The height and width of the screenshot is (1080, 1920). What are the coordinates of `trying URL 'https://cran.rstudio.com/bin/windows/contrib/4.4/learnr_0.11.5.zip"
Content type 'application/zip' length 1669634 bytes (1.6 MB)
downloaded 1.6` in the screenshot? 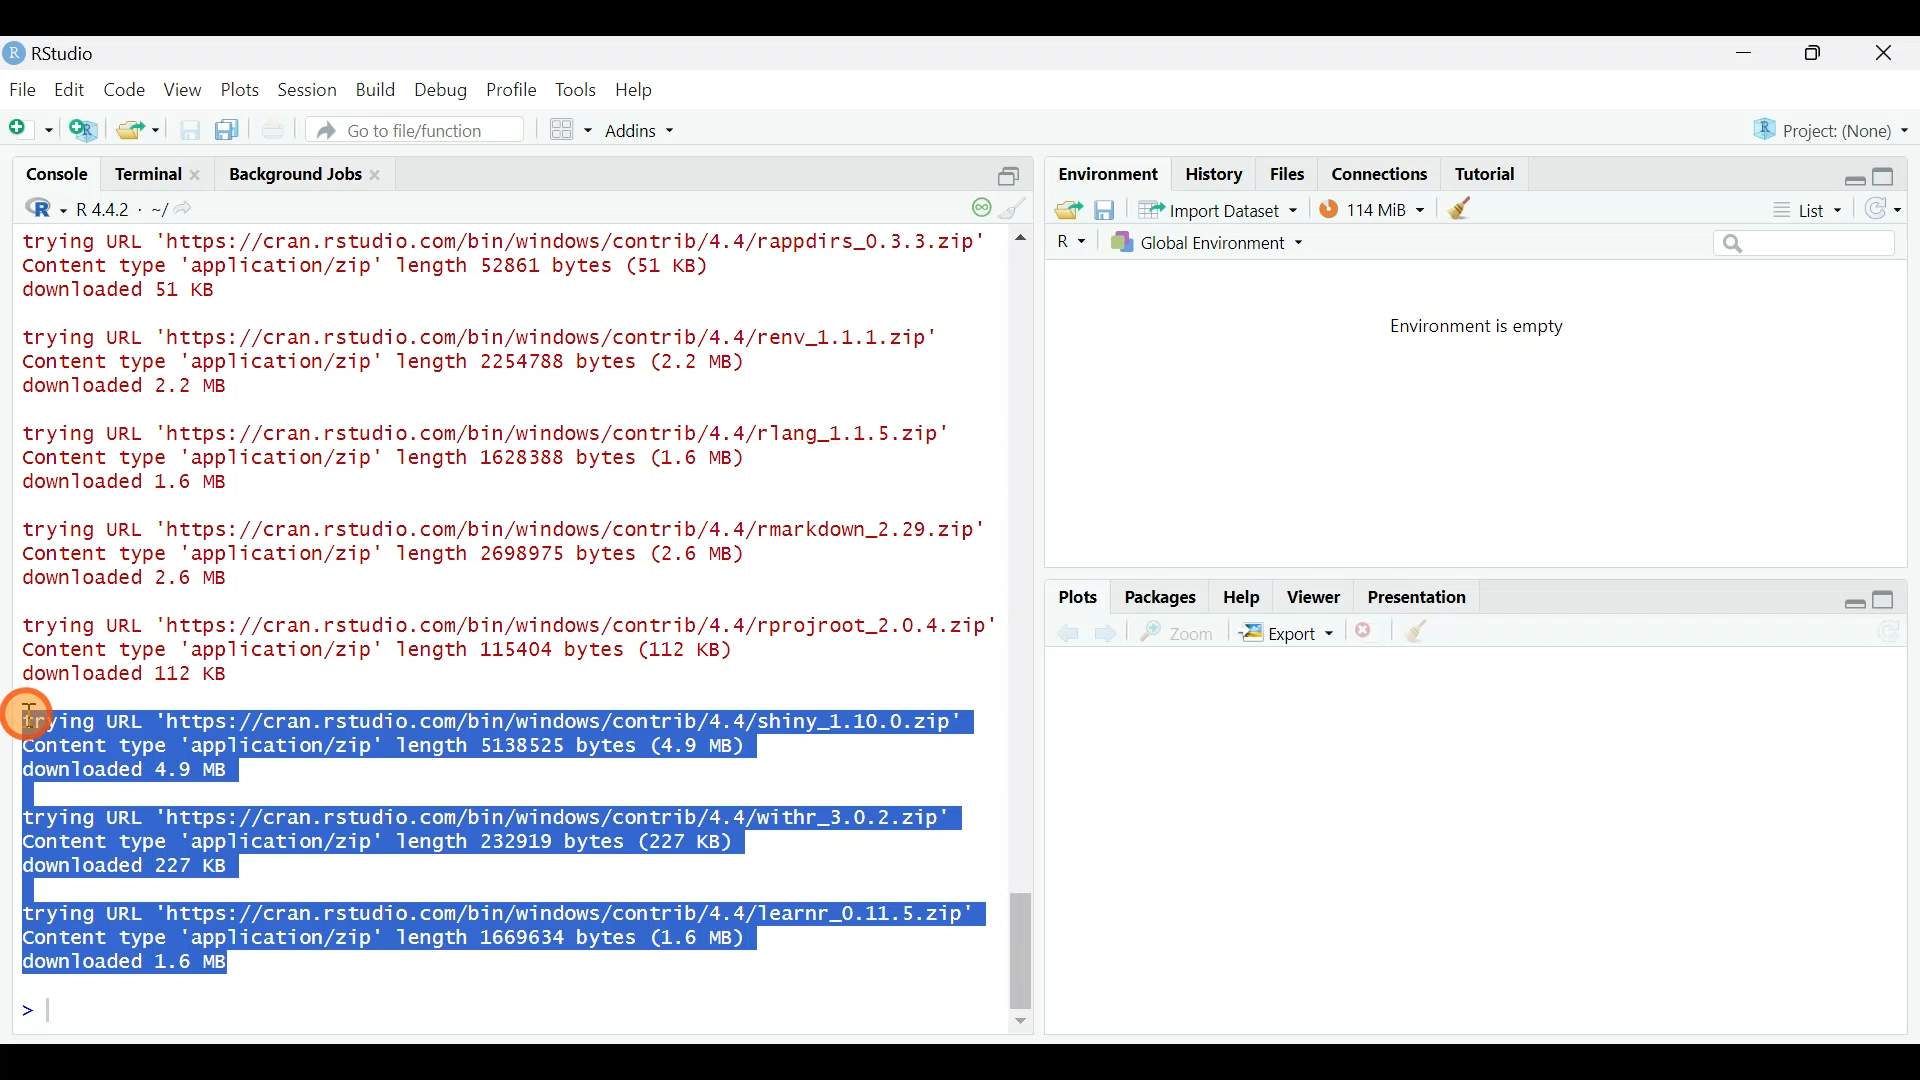 It's located at (506, 933).